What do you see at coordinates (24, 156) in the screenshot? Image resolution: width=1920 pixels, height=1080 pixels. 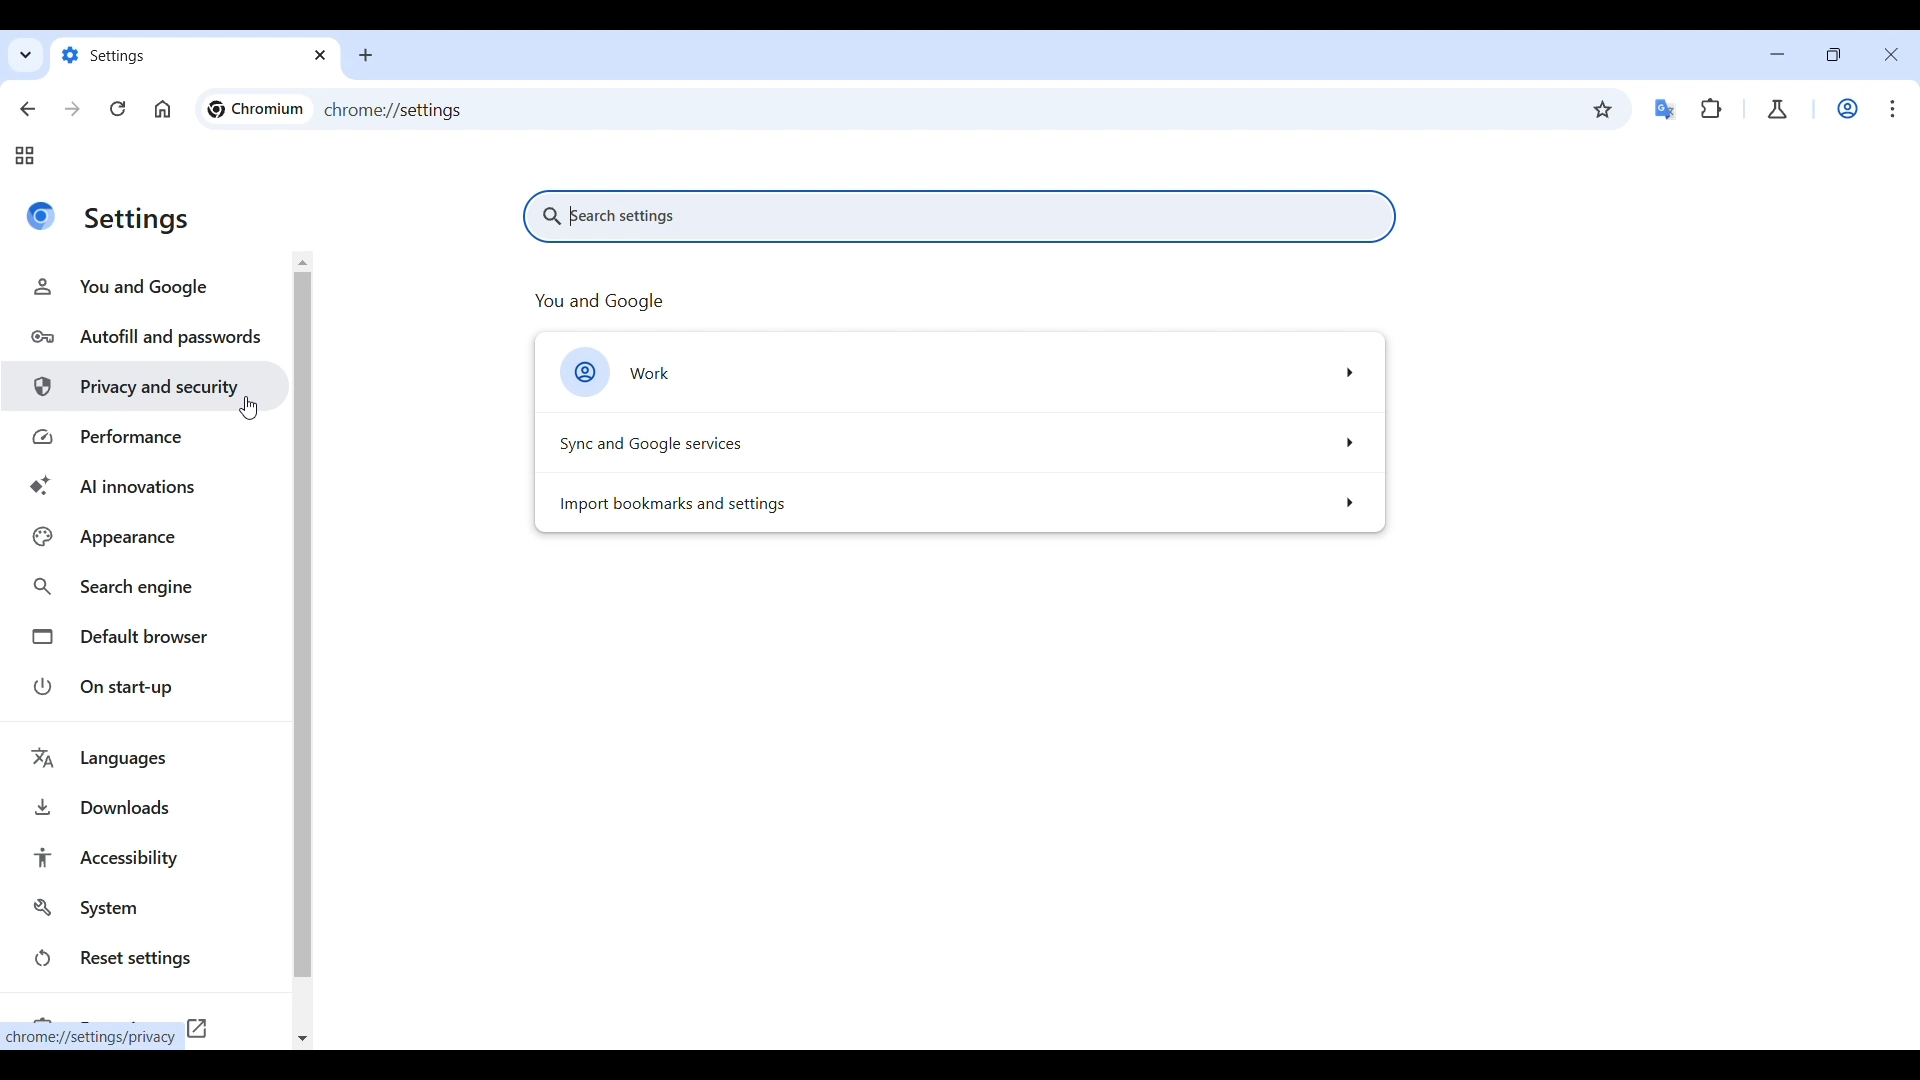 I see `Tab groups` at bounding box center [24, 156].